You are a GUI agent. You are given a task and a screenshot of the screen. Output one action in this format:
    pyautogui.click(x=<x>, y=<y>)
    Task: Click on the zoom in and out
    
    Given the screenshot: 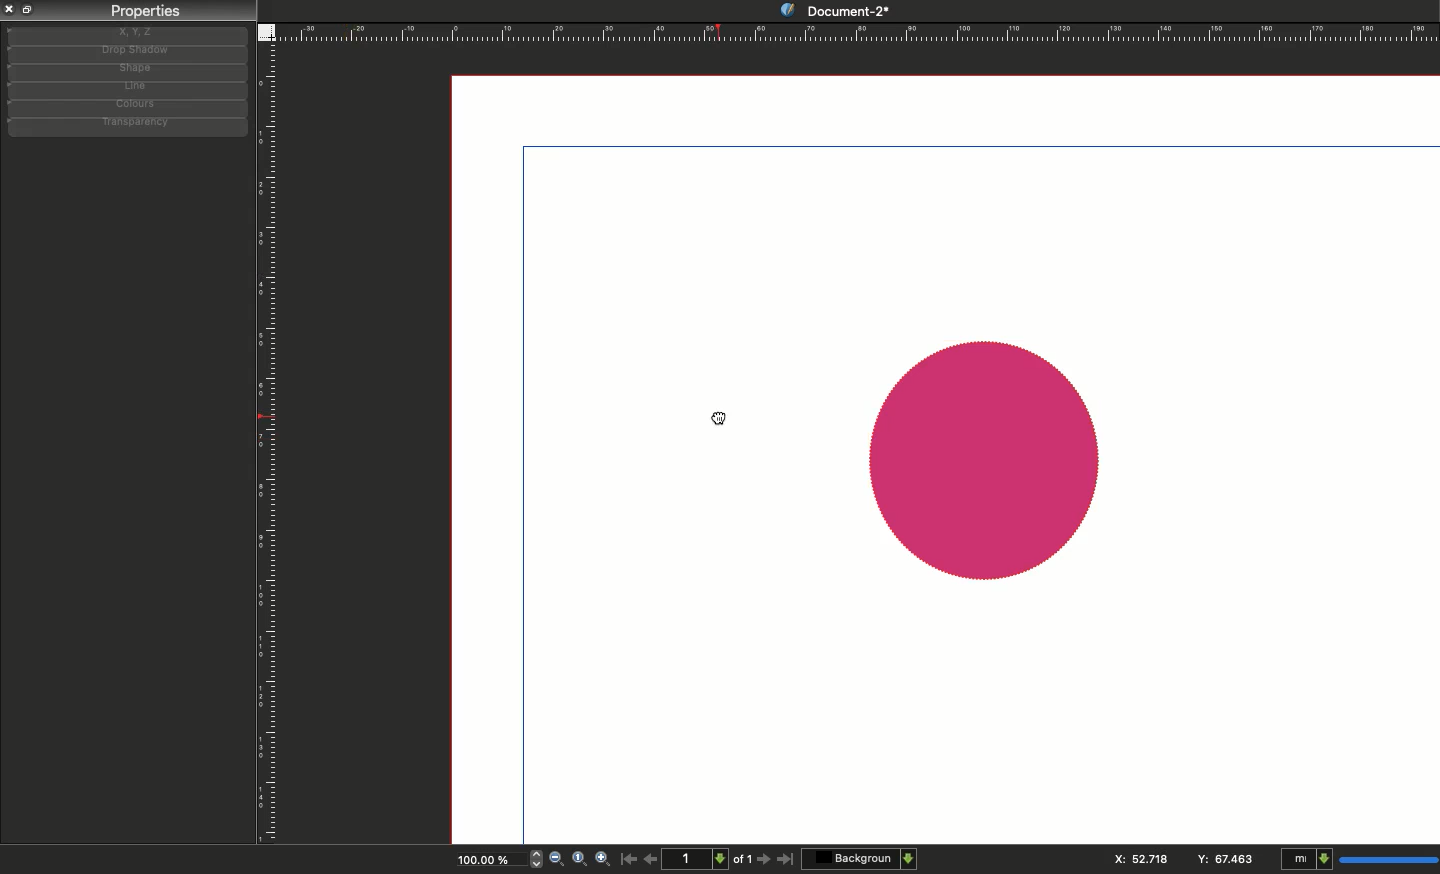 What is the action you would take?
    pyautogui.click(x=532, y=858)
    